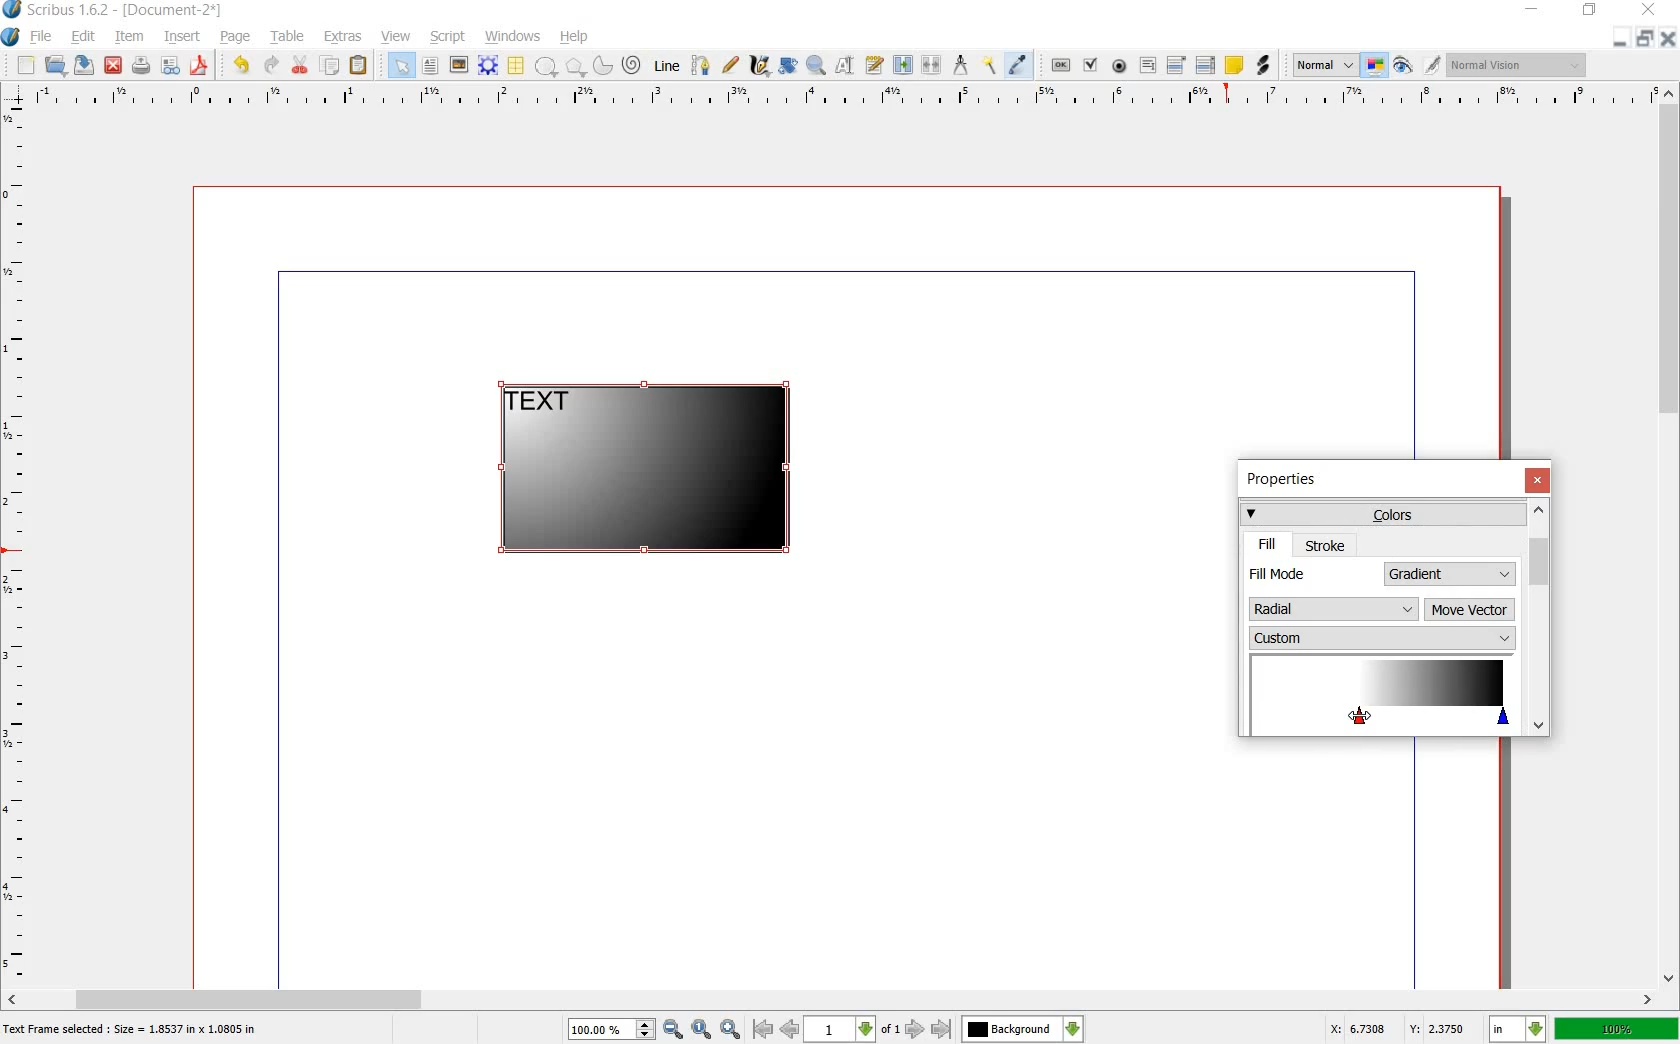 The image size is (1680, 1044). What do you see at coordinates (1023, 1029) in the screenshot?
I see `Background` at bounding box center [1023, 1029].